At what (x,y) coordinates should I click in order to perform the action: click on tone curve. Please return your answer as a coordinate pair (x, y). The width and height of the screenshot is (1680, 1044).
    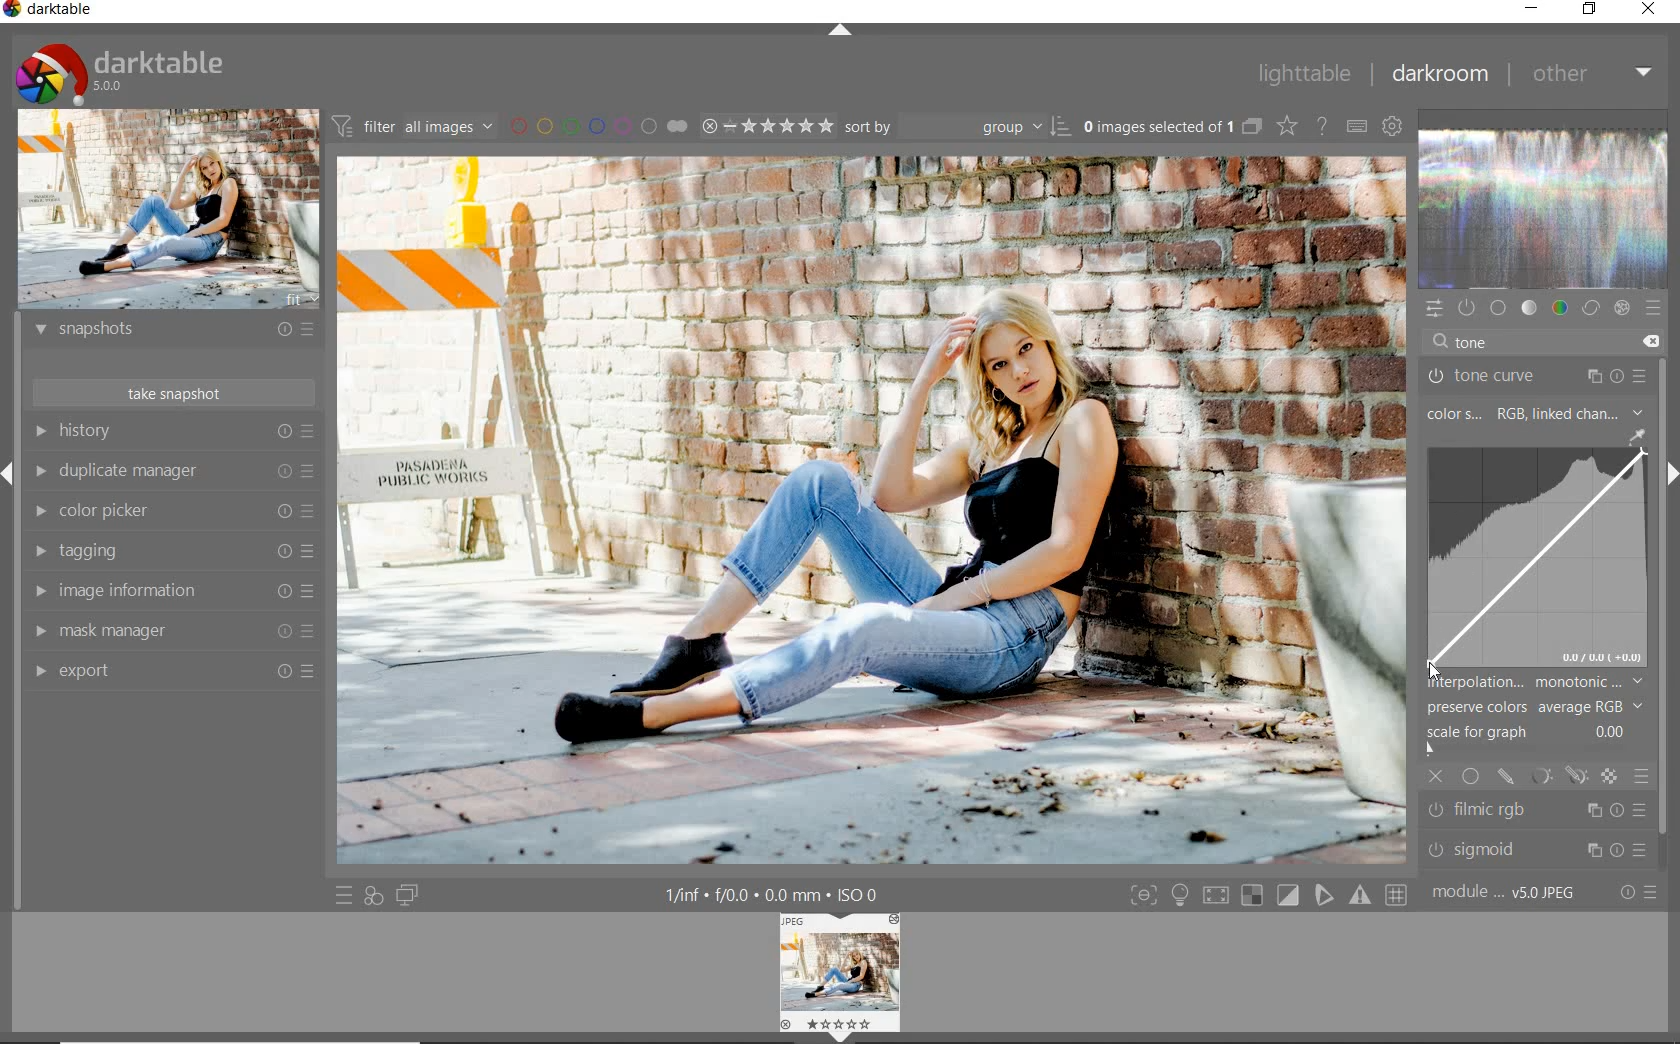
    Looking at the image, I should click on (1535, 374).